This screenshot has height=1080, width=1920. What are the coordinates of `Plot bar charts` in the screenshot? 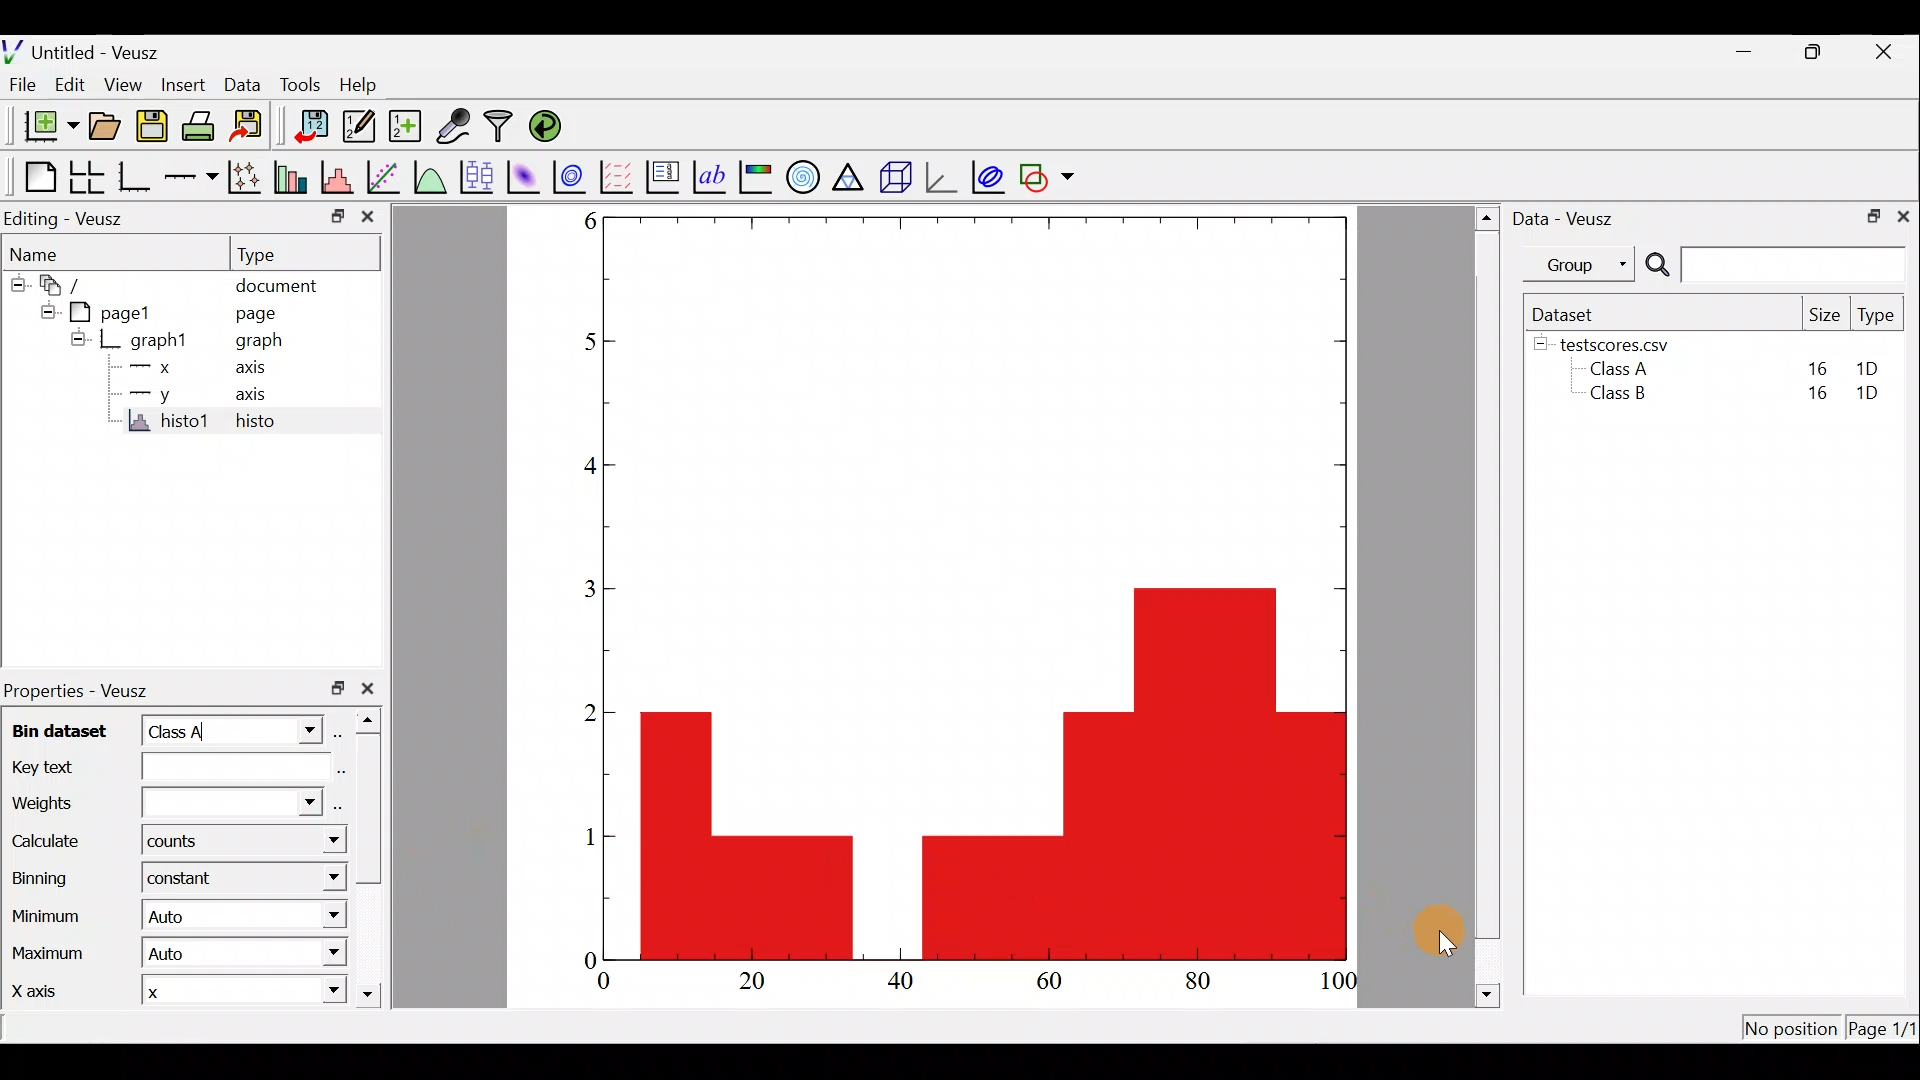 It's located at (293, 177).